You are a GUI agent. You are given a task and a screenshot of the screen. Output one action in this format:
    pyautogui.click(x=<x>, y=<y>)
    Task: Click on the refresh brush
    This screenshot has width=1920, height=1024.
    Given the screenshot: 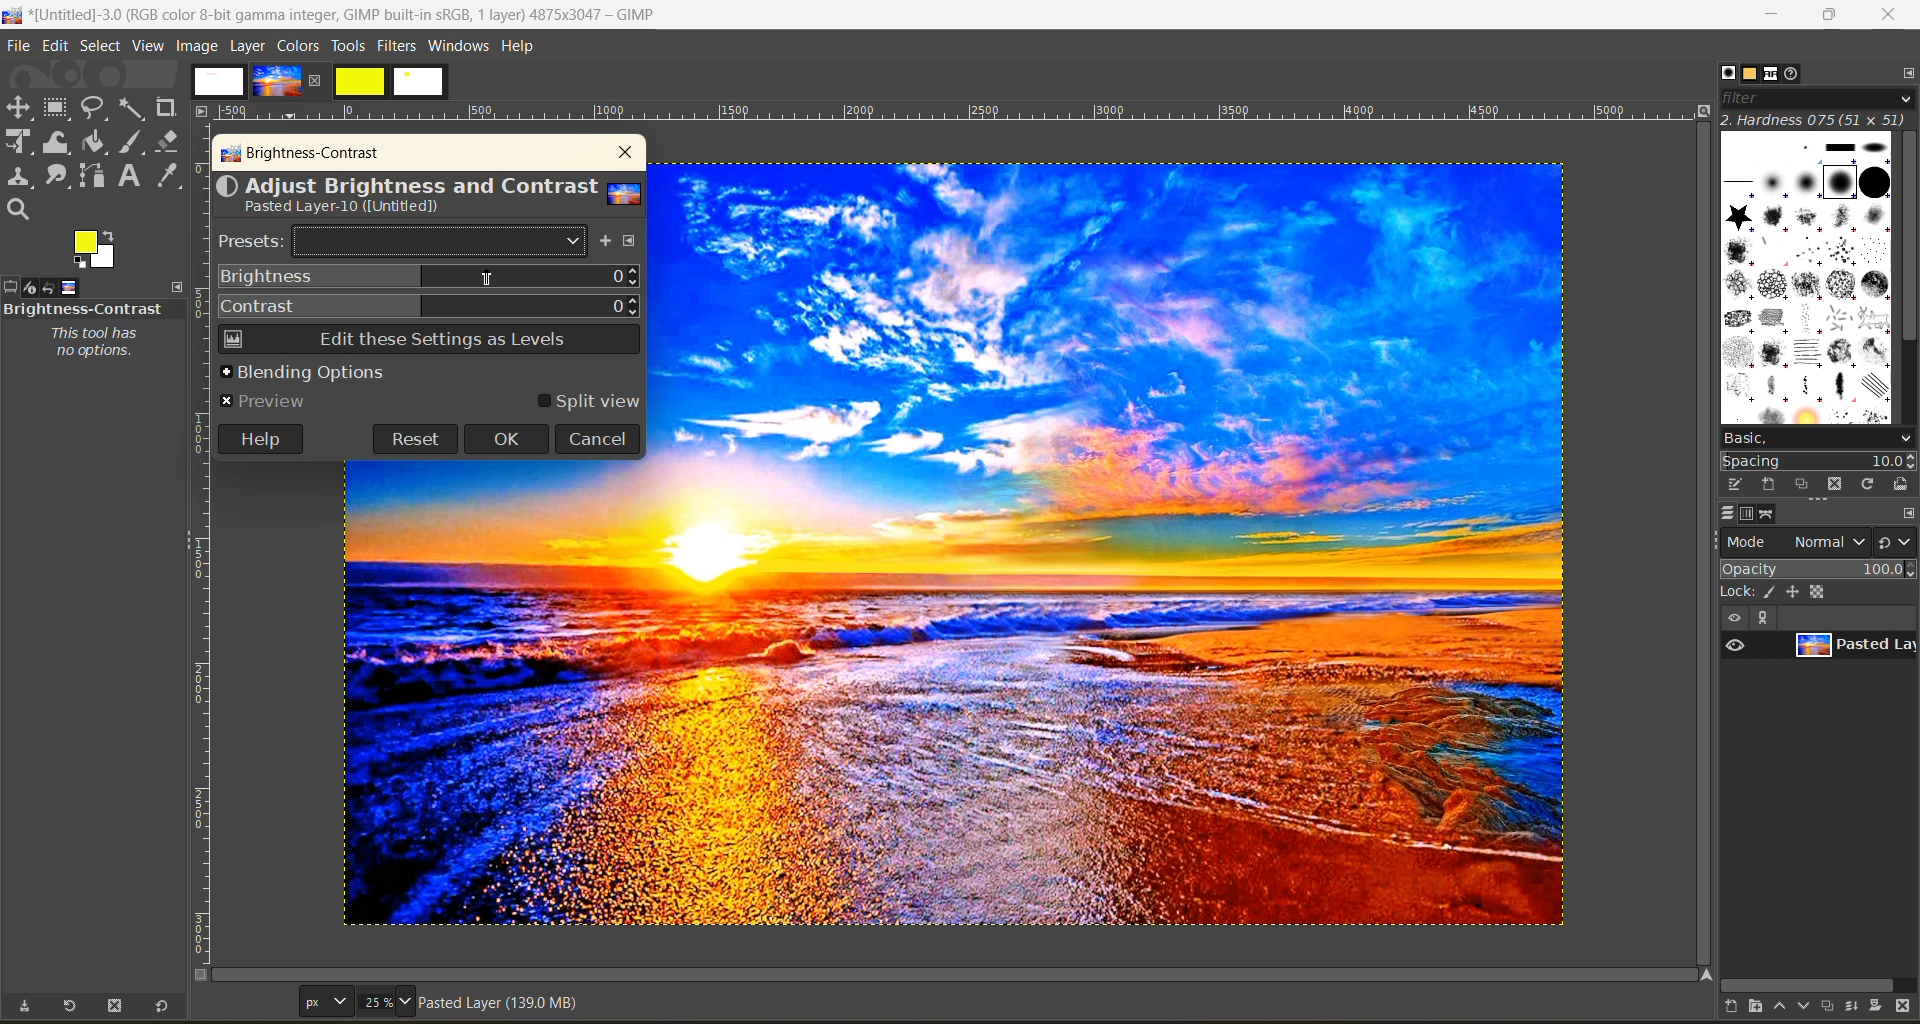 What is the action you would take?
    pyautogui.click(x=1872, y=488)
    